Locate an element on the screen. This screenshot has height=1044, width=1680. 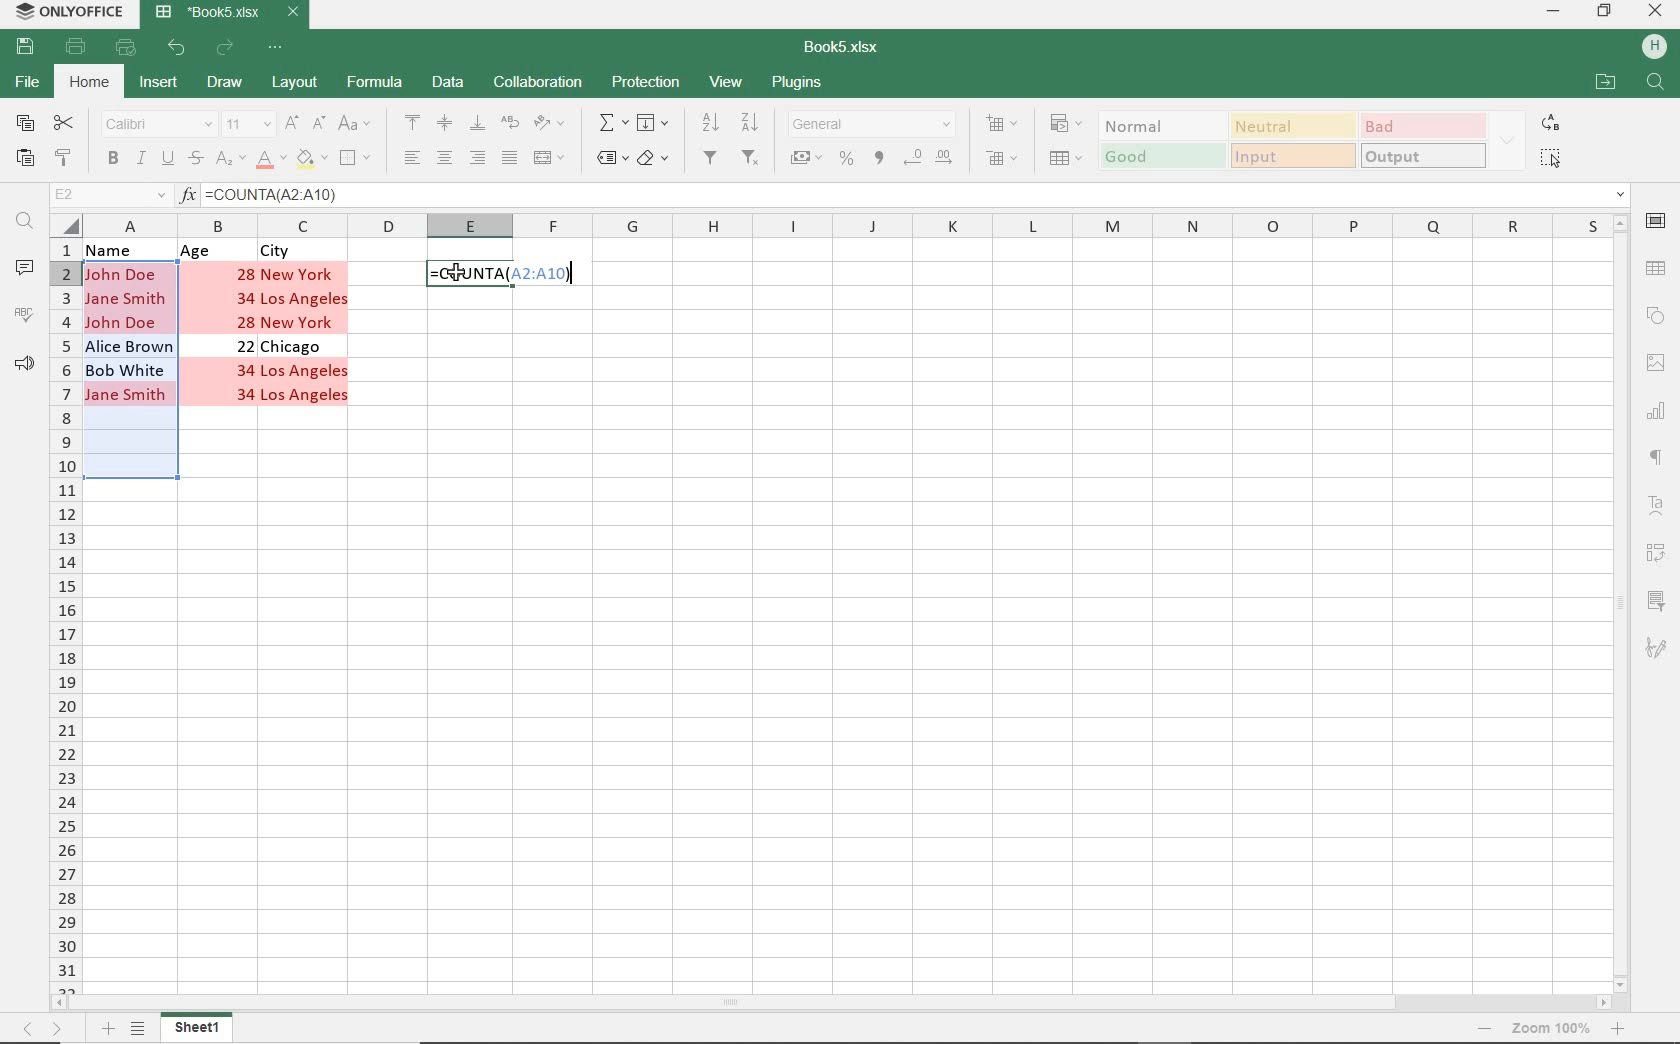
22 is located at coordinates (245, 346).